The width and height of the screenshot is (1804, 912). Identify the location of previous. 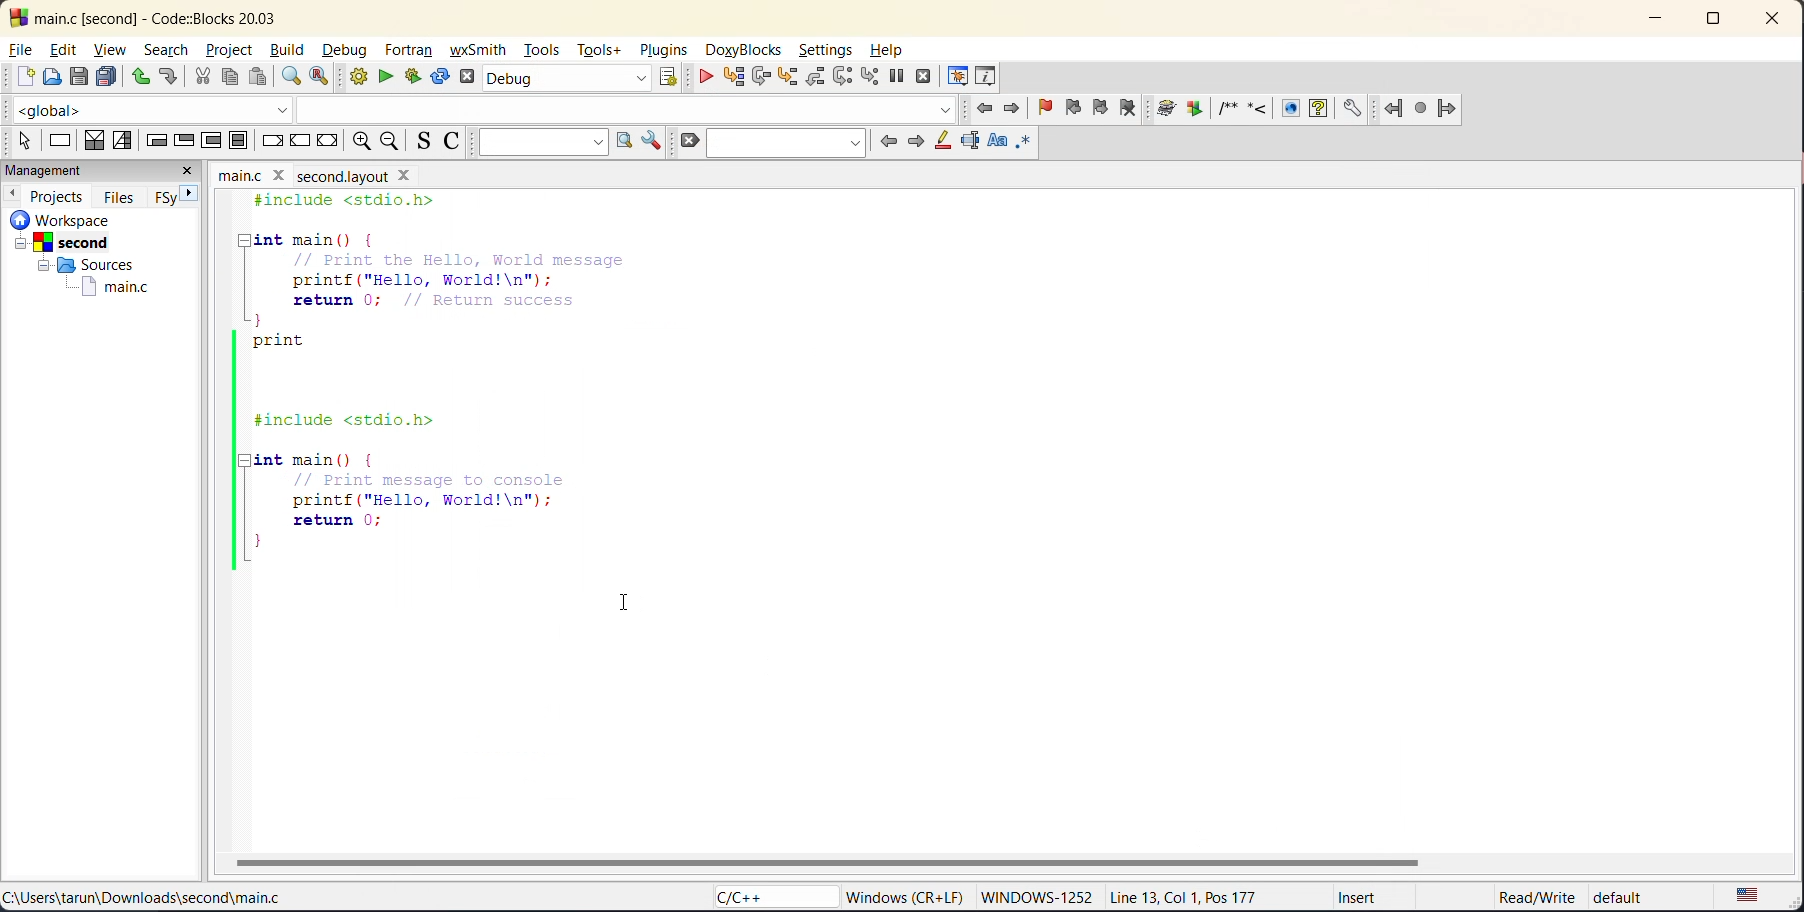
(886, 141).